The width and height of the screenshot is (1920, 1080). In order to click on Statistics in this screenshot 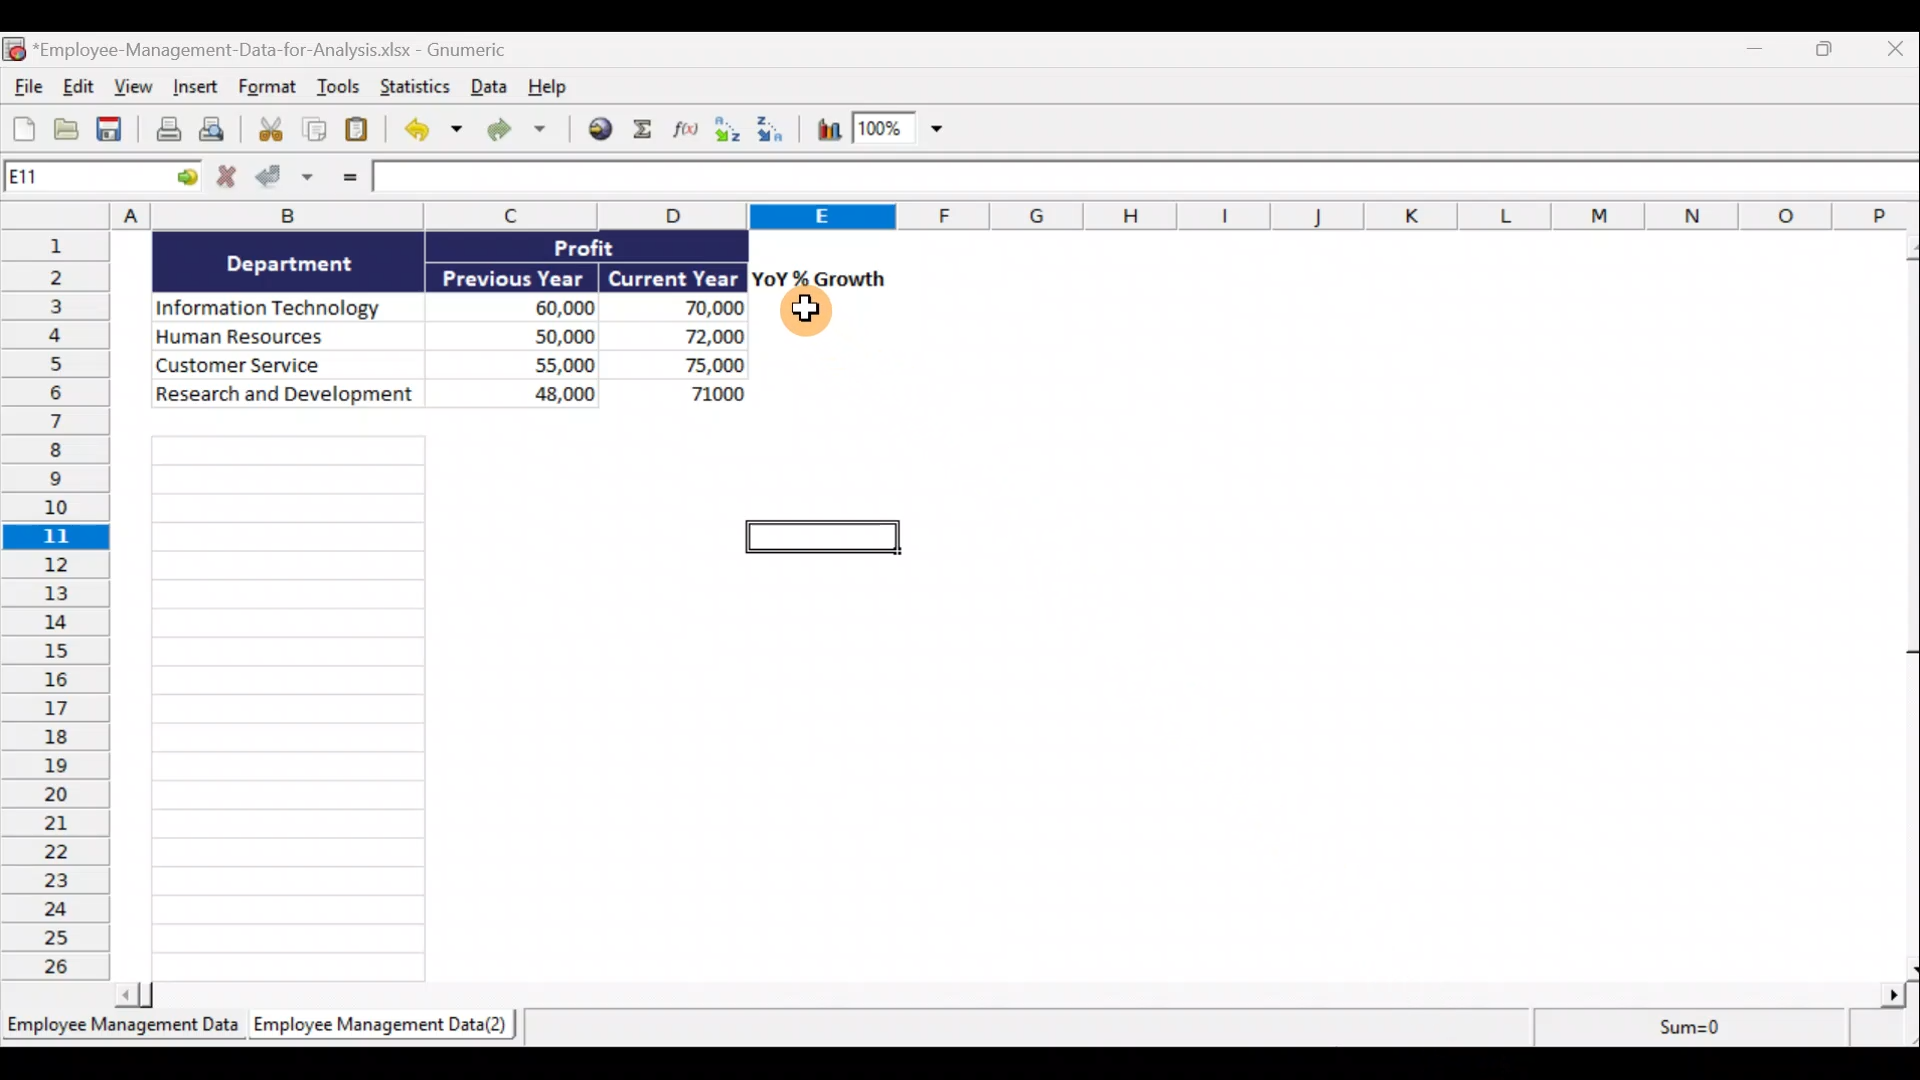, I will do `click(412, 87)`.